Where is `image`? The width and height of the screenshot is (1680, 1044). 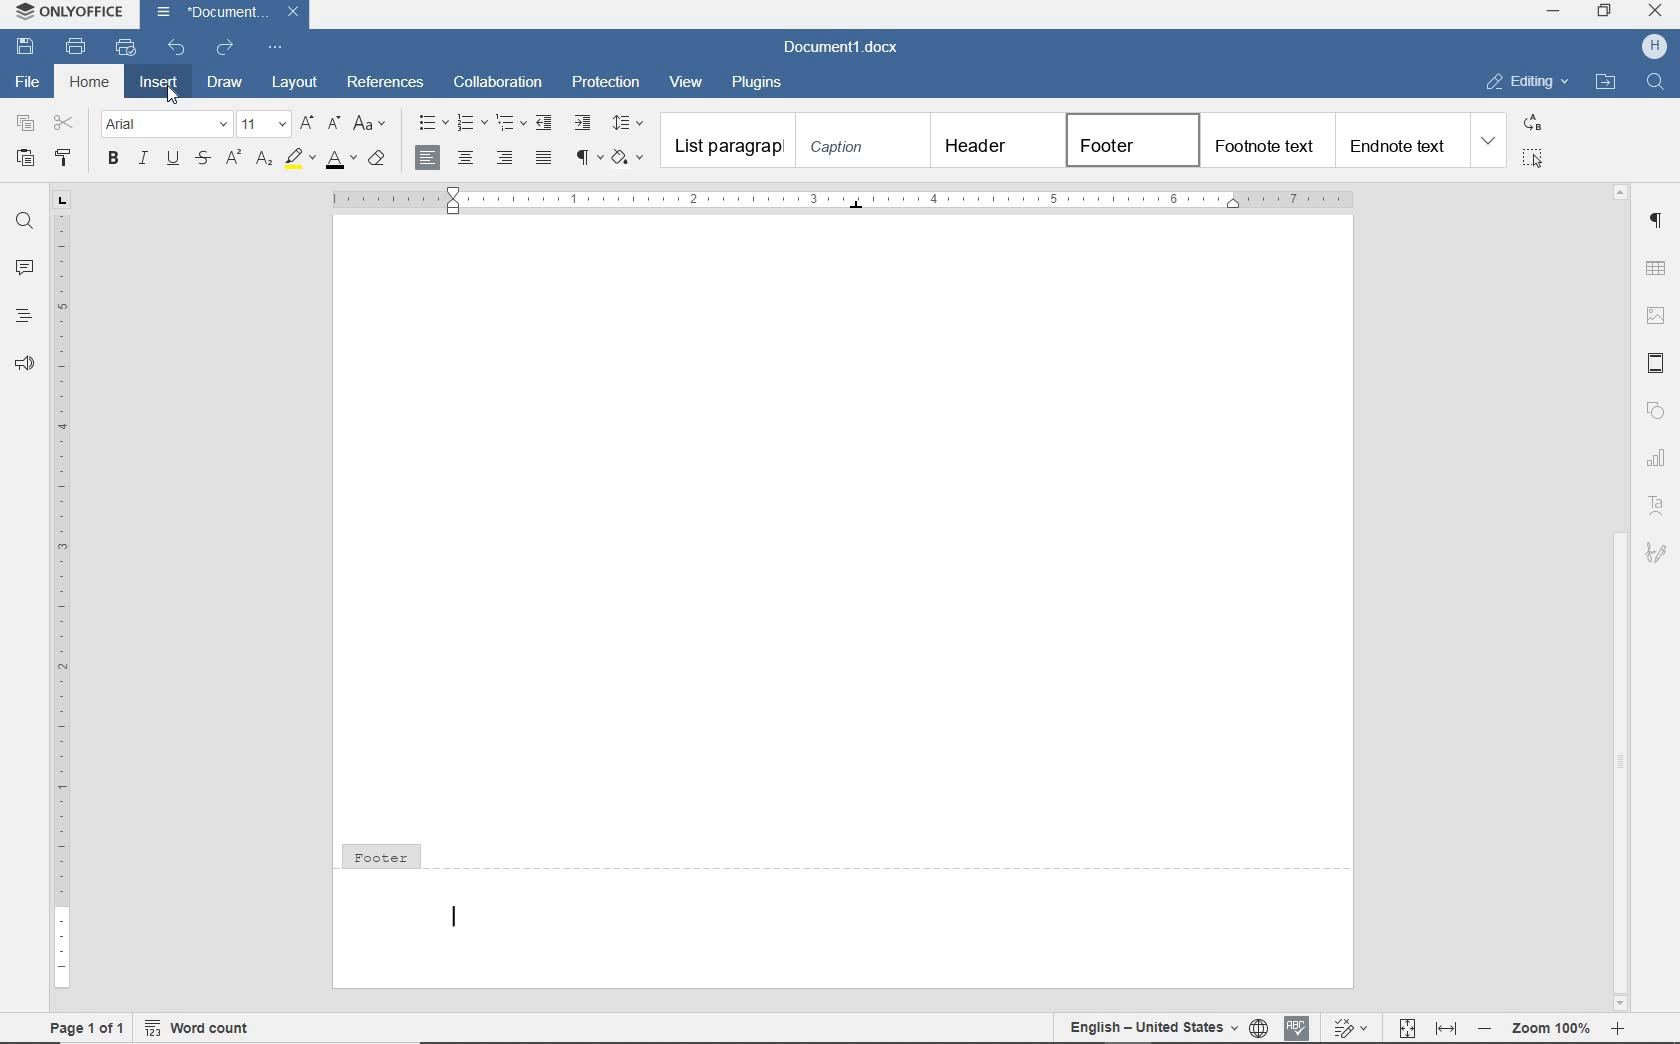
image is located at coordinates (1657, 312).